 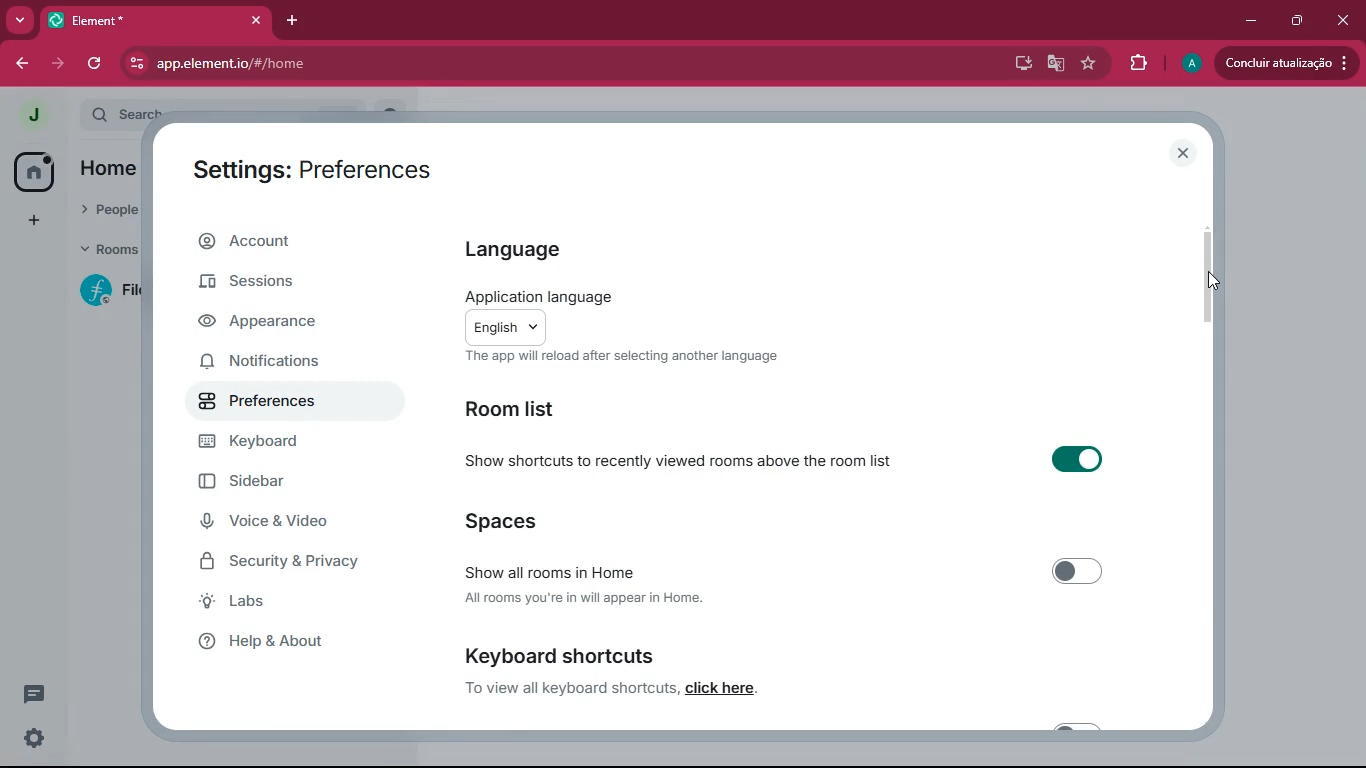 I want to click on notifications, so click(x=283, y=364).